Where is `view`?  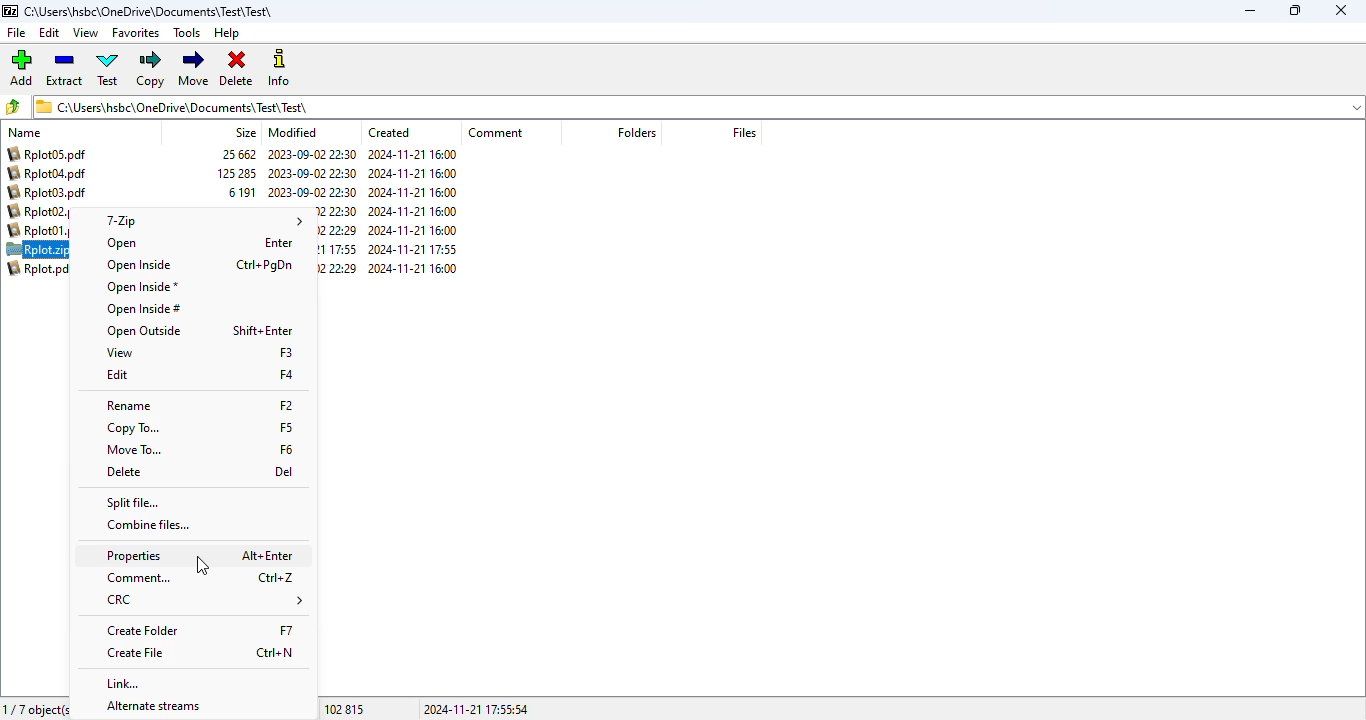
view is located at coordinates (85, 33).